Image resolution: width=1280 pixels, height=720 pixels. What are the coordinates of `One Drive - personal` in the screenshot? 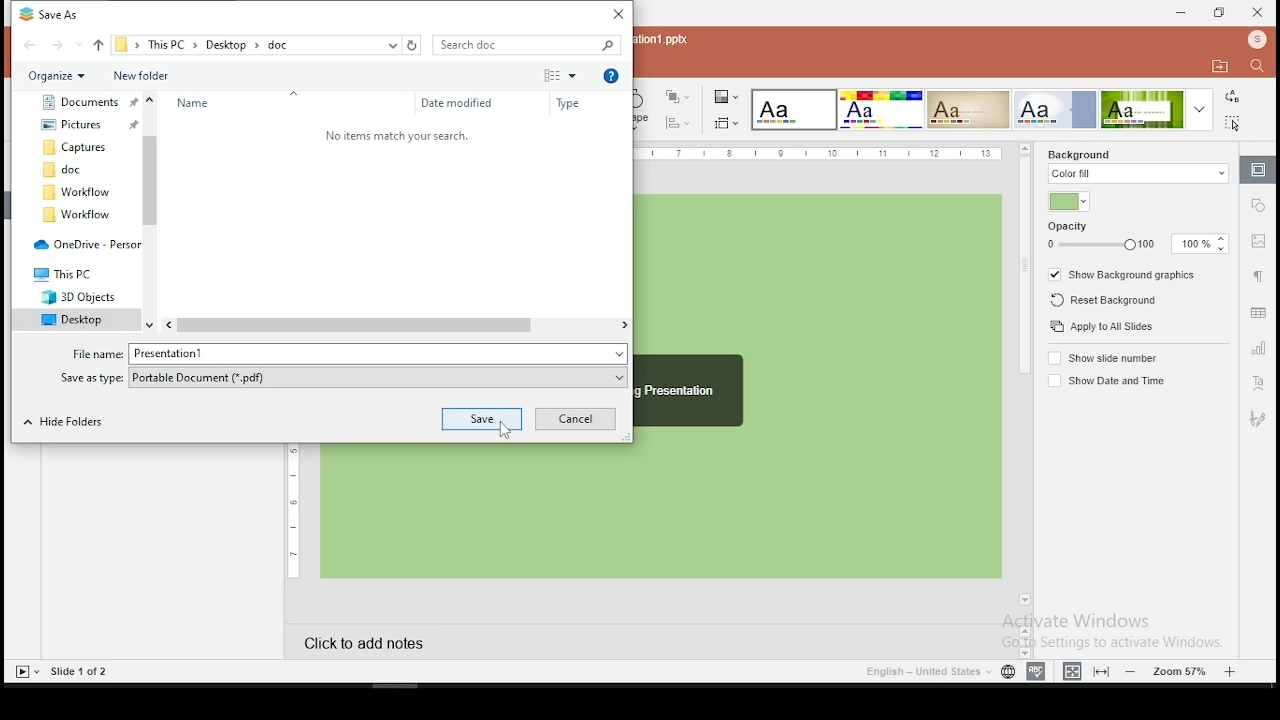 It's located at (84, 244).